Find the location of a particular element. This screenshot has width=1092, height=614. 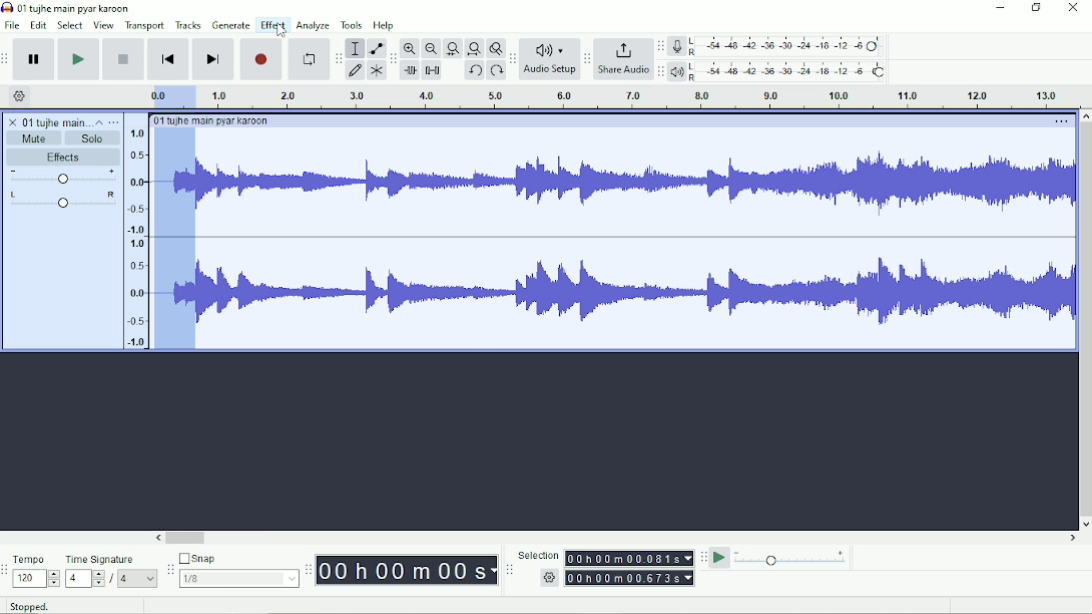

Audacity snapping toolbar is located at coordinates (169, 569).